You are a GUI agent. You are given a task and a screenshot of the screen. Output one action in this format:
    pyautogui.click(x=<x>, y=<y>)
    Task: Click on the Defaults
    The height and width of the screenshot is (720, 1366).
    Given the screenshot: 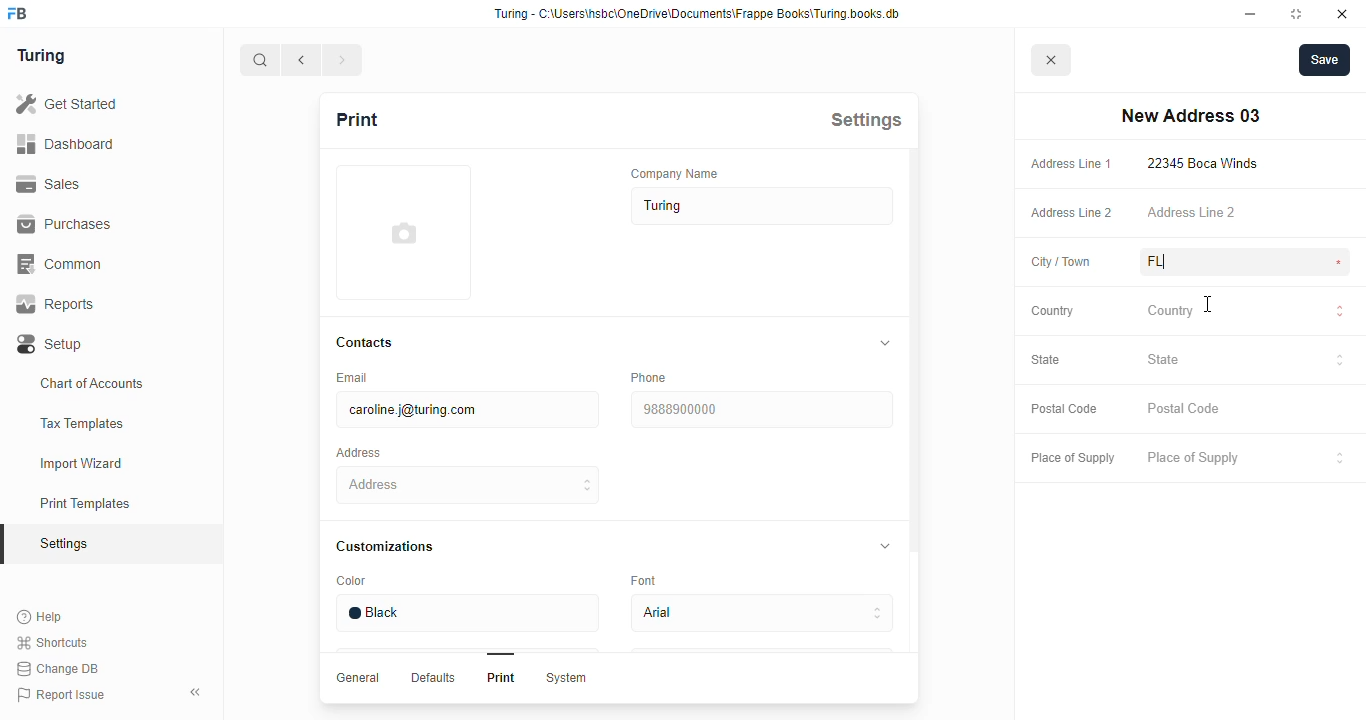 What is the action you would take?
    pyautogui.click(x=431, y=677)
    